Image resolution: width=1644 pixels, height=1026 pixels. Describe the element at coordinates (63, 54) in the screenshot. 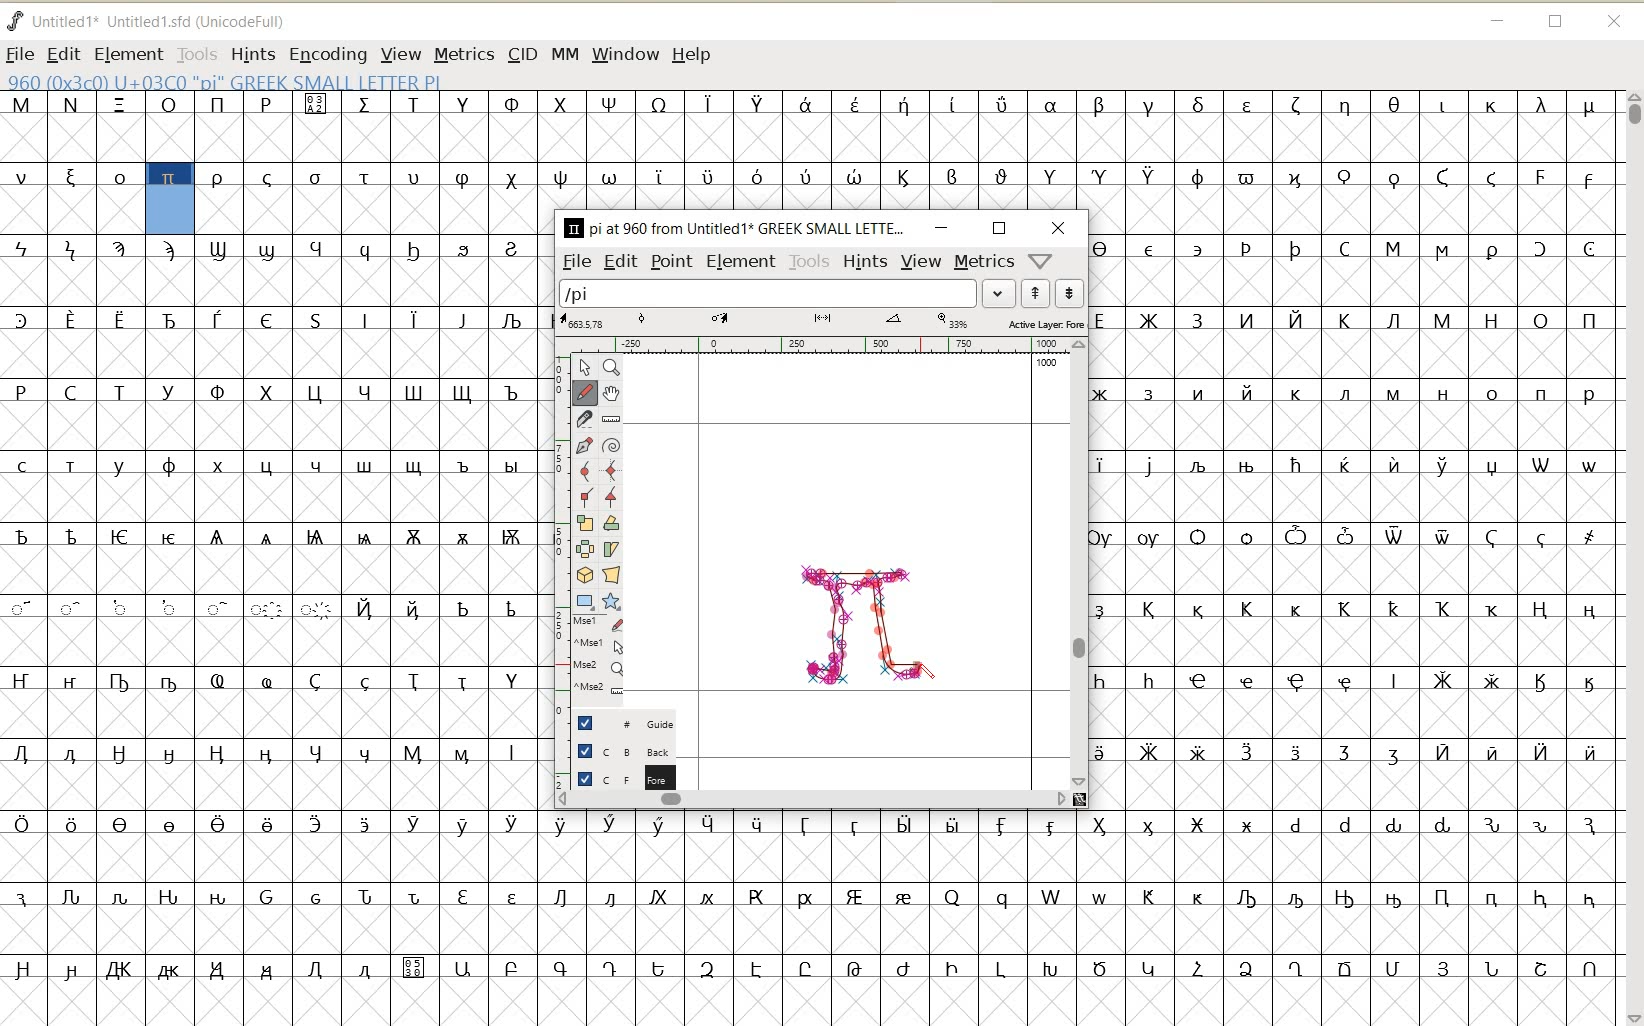

I see `EDIT` at that location.